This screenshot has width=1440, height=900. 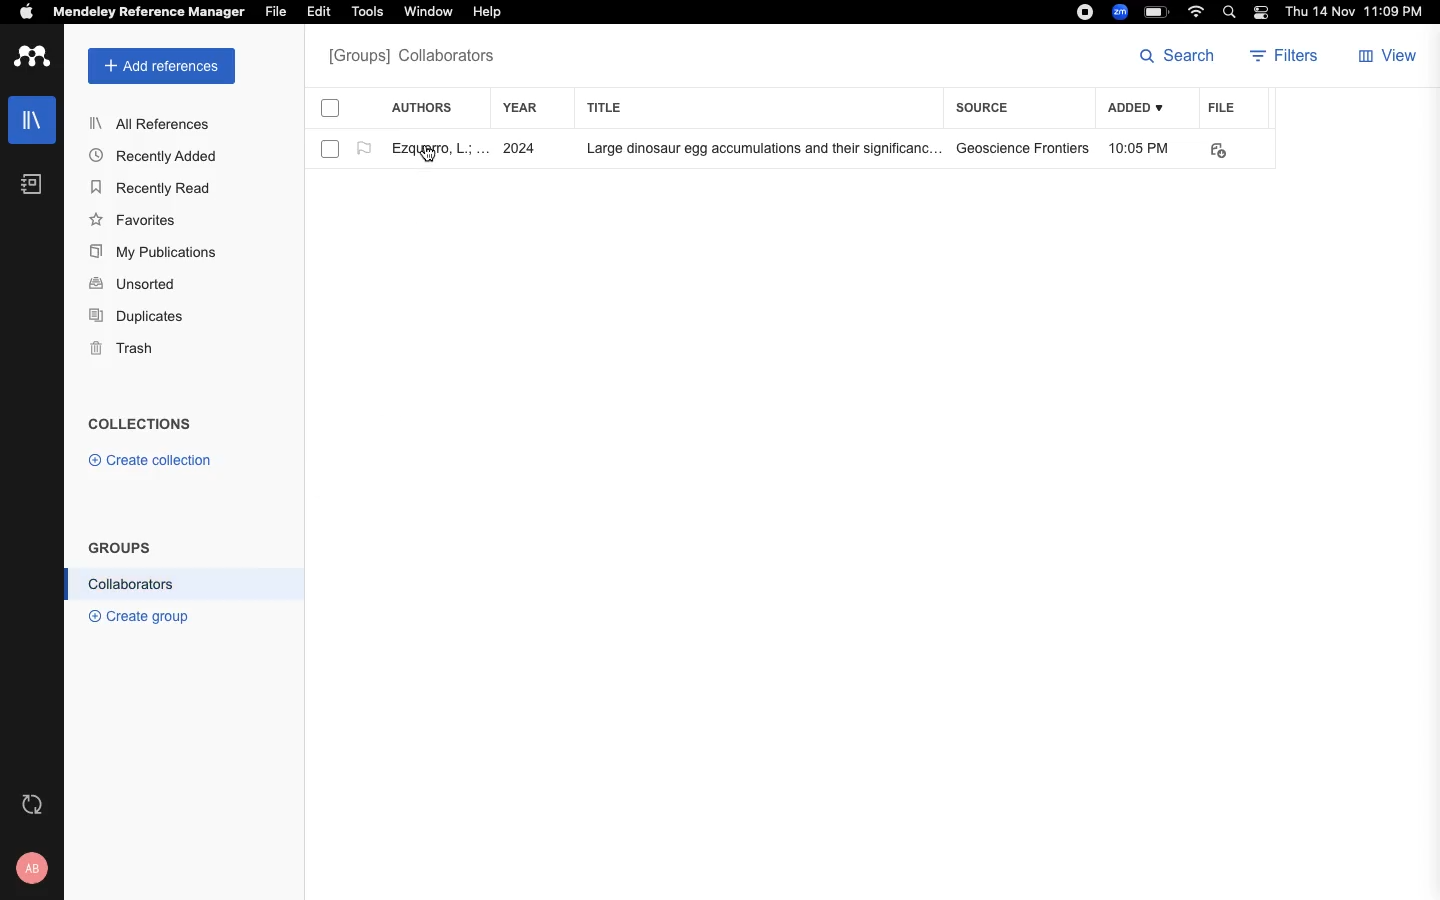 What do you see at coordinates (1233, 14) in the screenshot?
I see `search` at bounding box center [1233, 14].